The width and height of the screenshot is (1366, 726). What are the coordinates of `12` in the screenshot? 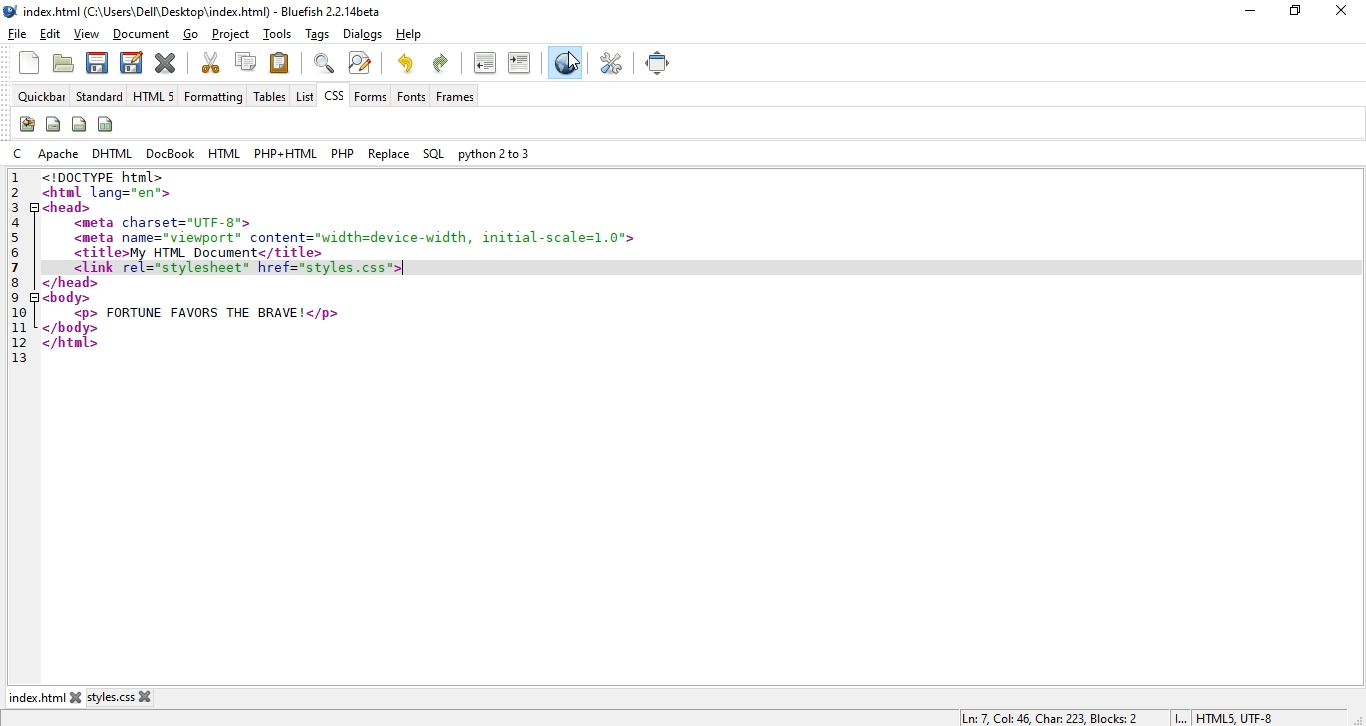 It's located at (15, 341).